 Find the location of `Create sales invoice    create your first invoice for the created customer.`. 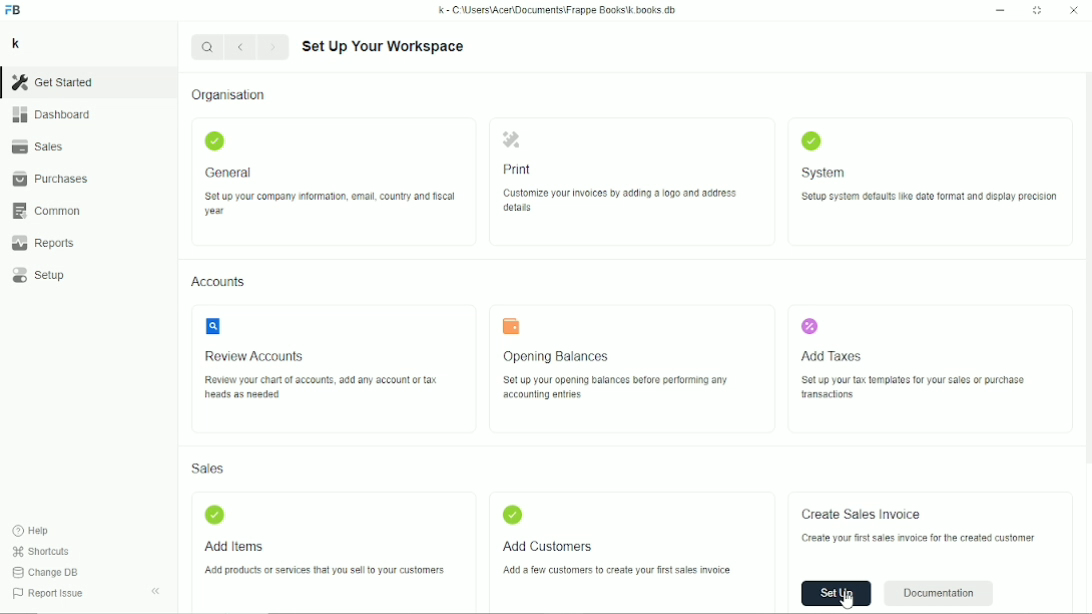

Create sales invoice    create your first invoice for the created customer. is located at coordinates (919, 528).